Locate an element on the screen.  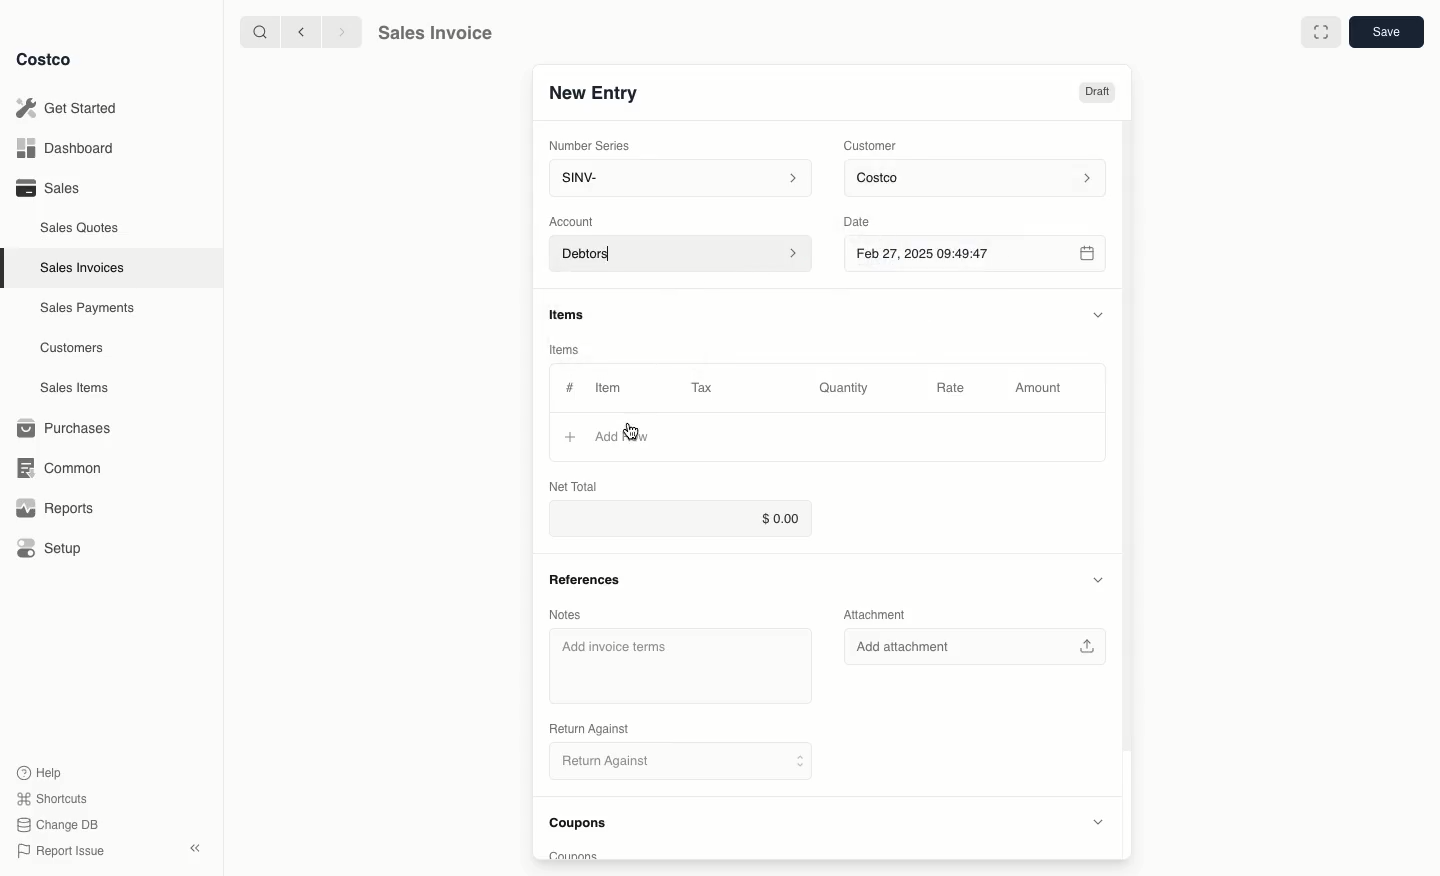
‘Return Against is located at coordinates (587, 729).